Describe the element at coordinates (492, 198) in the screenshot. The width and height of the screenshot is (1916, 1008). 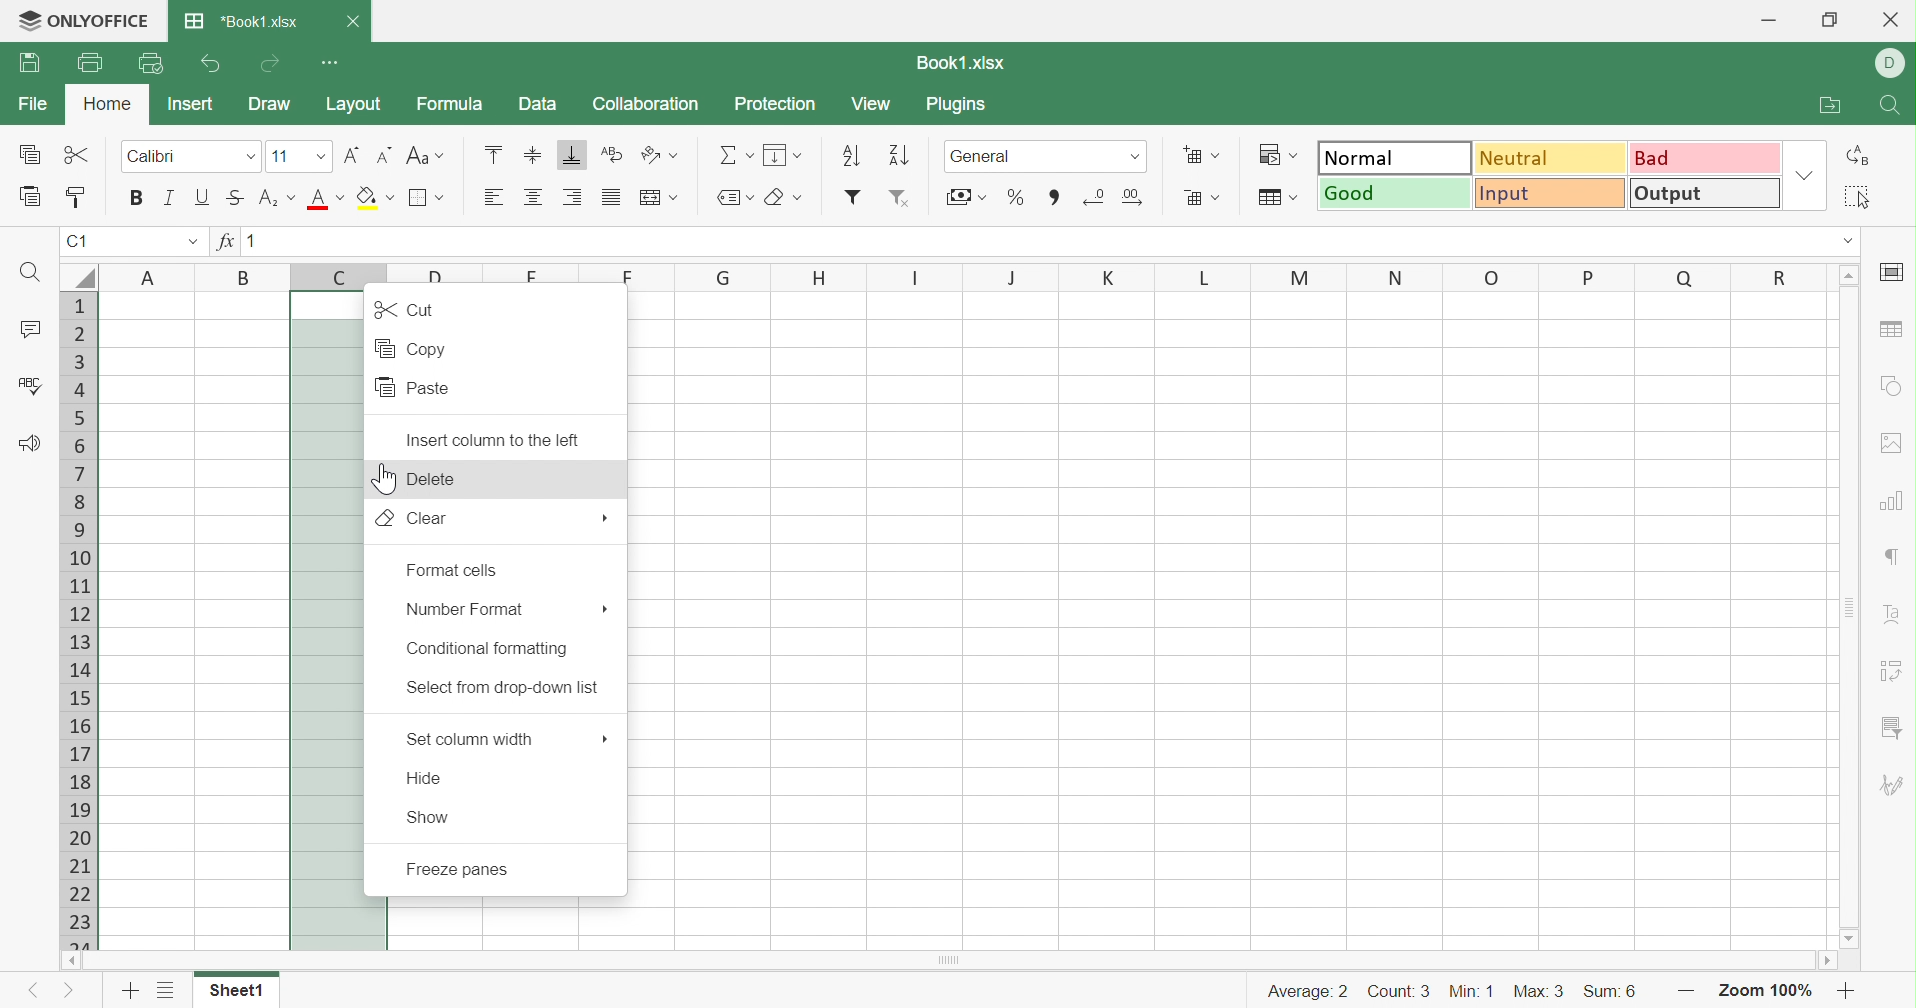
I see `Align Left` at that location.